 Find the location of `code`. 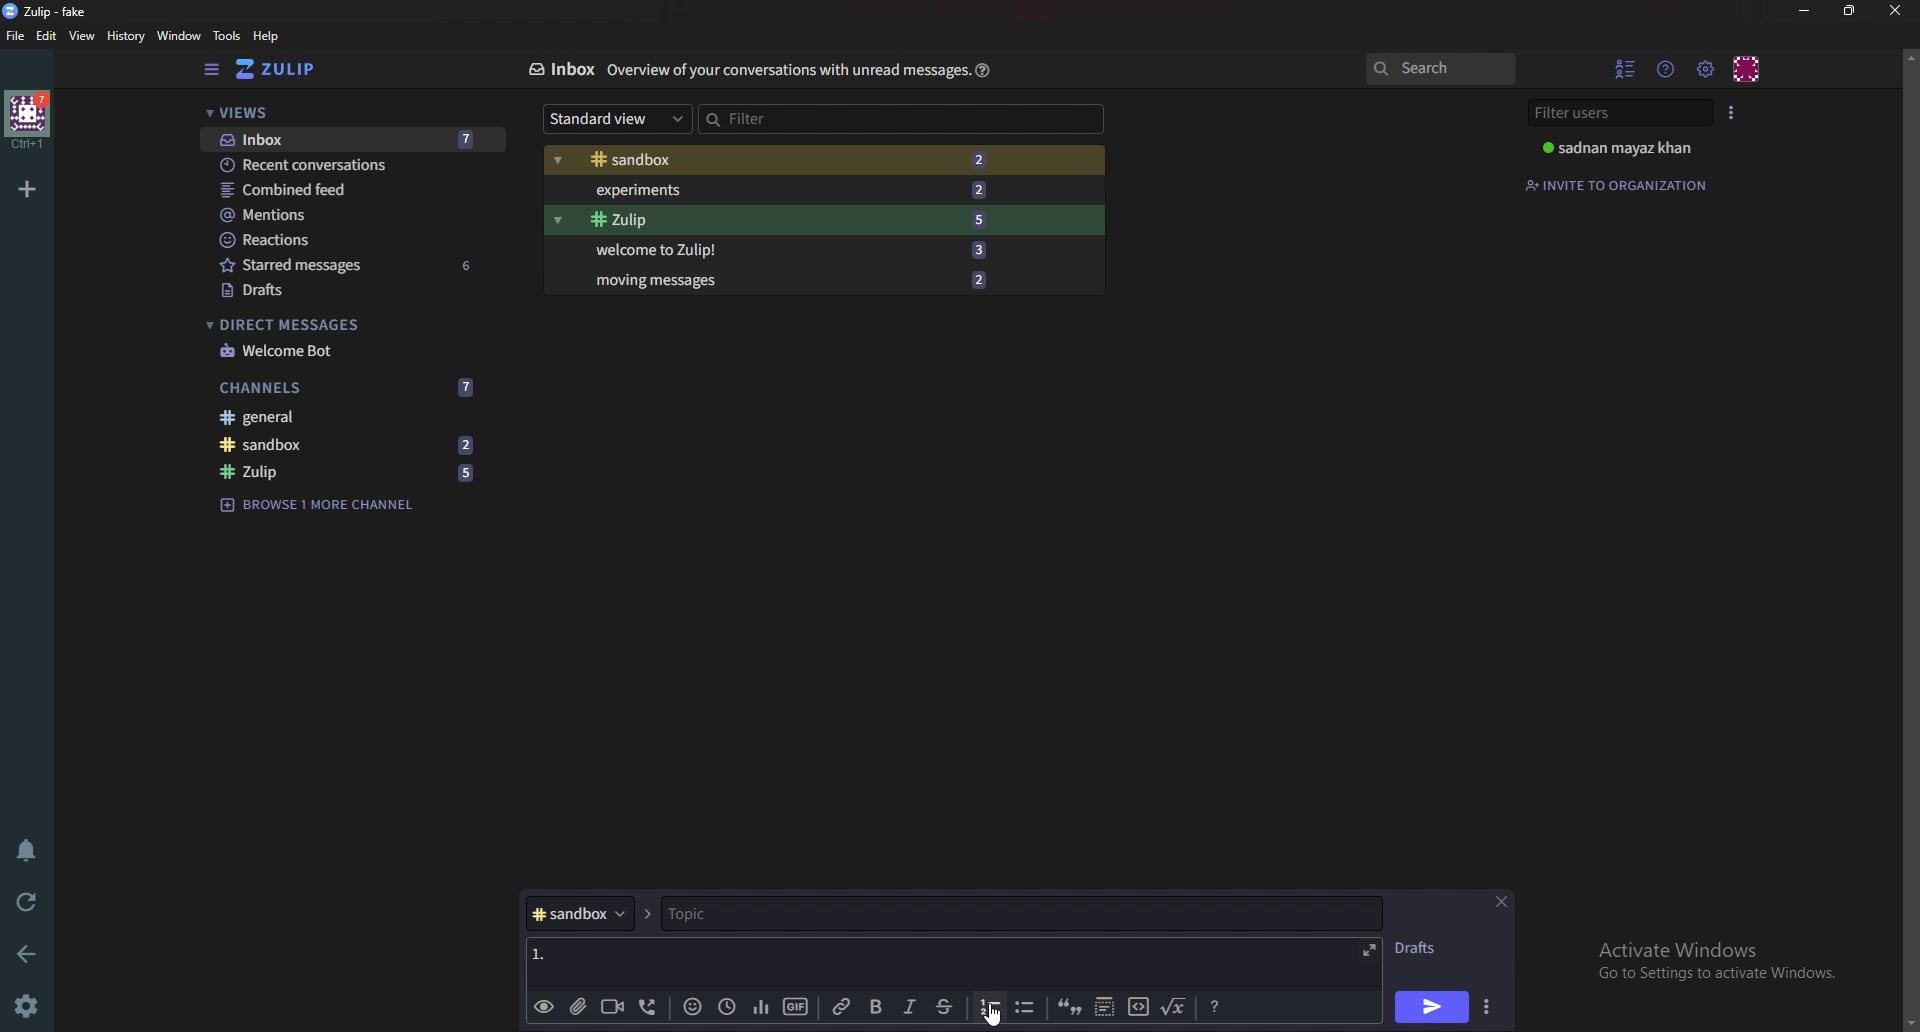

code is located at coordinates (1137, 1009).